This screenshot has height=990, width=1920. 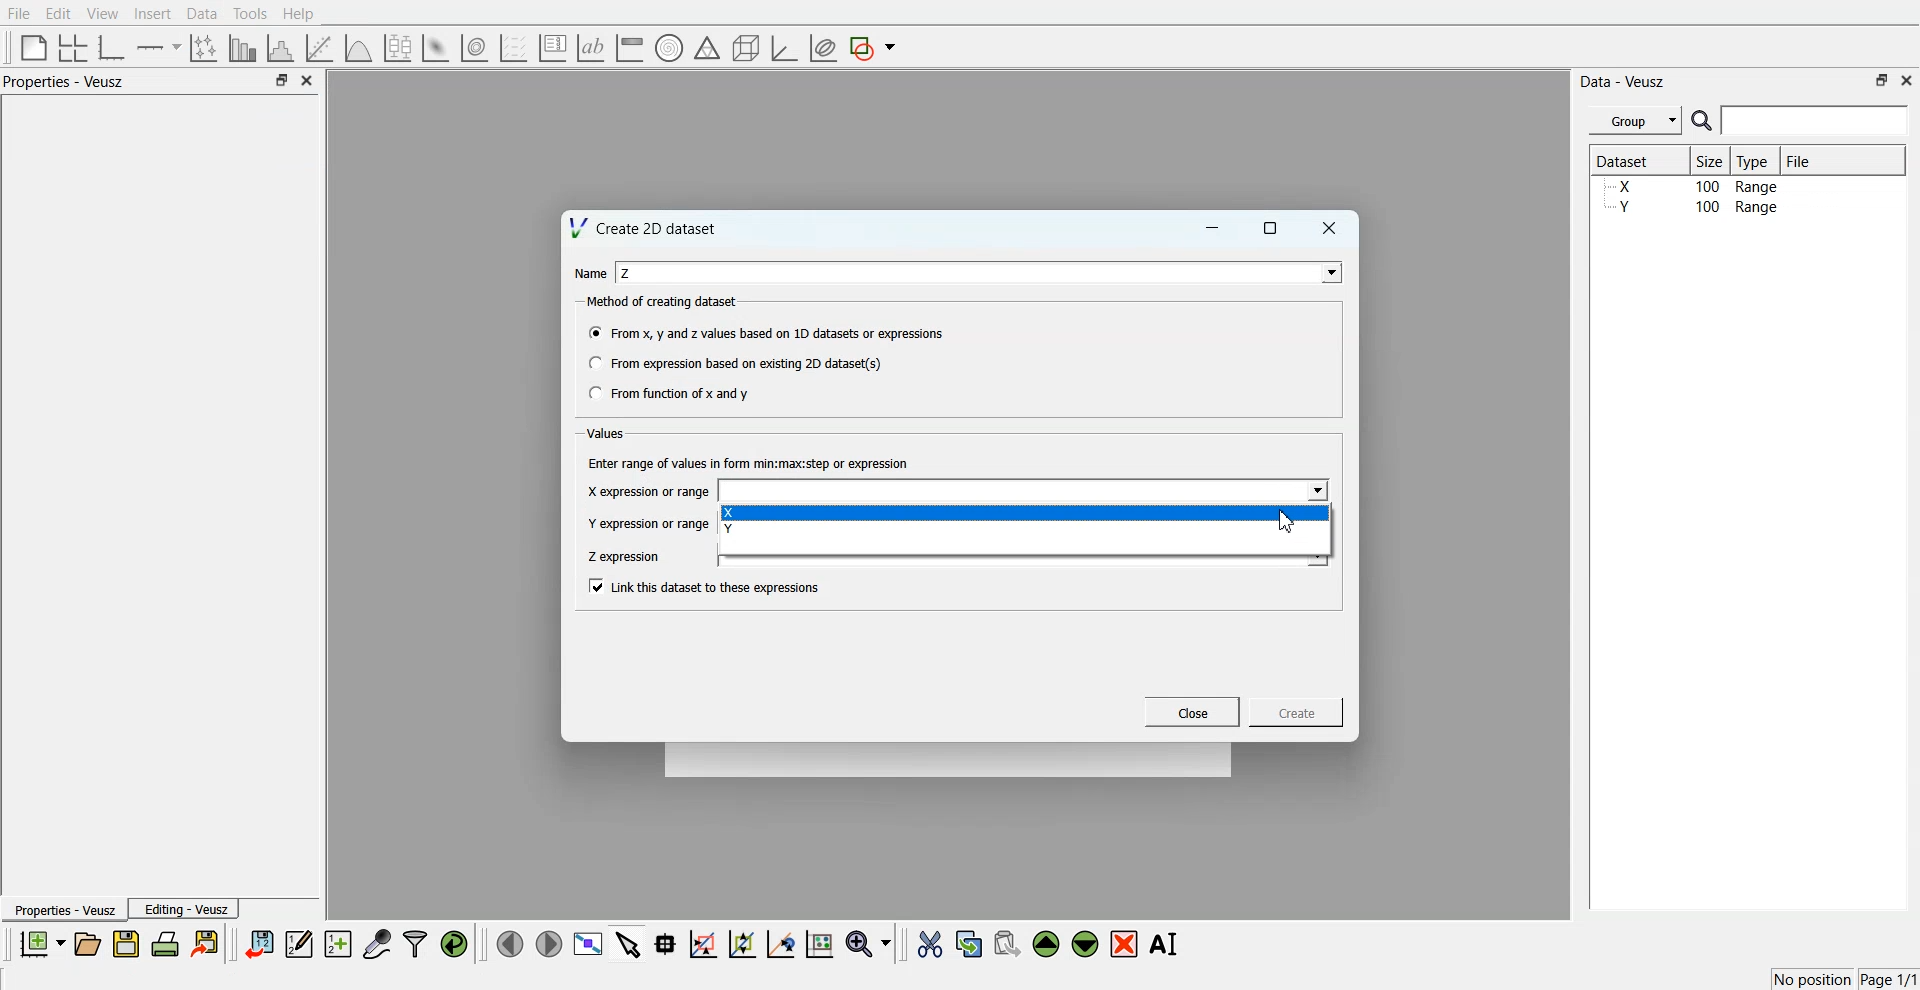 I want to click on Insert, so click(x=152, y=13).